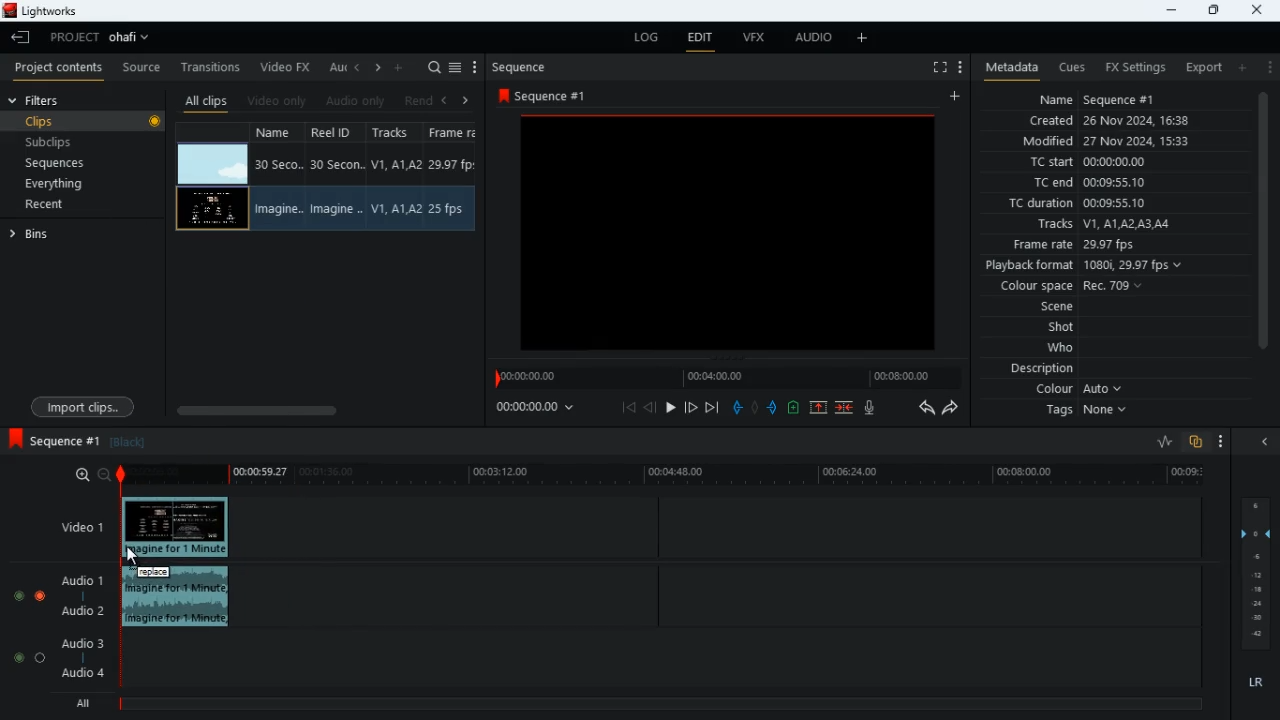 The height and width of the screenshot is (720, 1280). What do you see at coordinates (1169, 11) in the screenshot?
I see `minimize` at bounding box center [1169, 11].